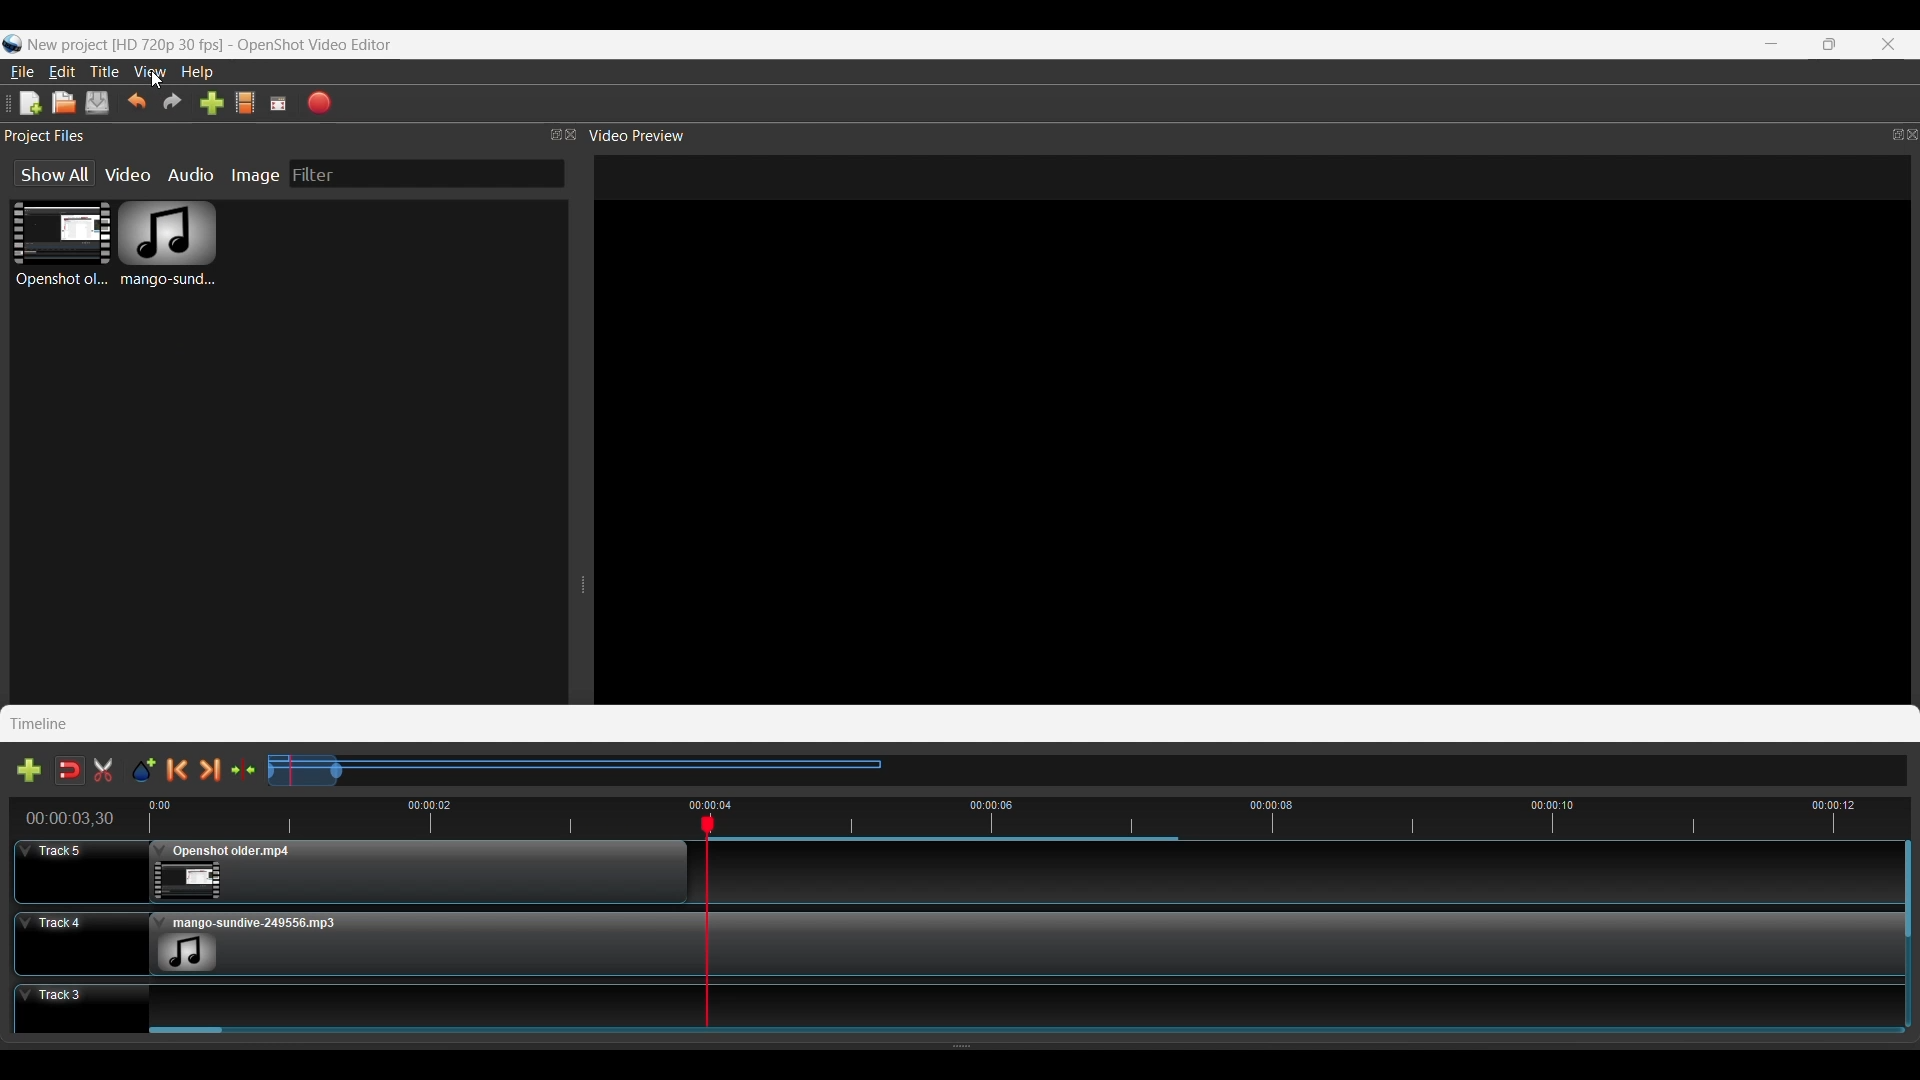 The height and width of the screenshot is (1080, 1920). What do you see at coordinates (964, 817) in the screenshot?
I see `Timeline Preview` at bounding box center [964, 817].